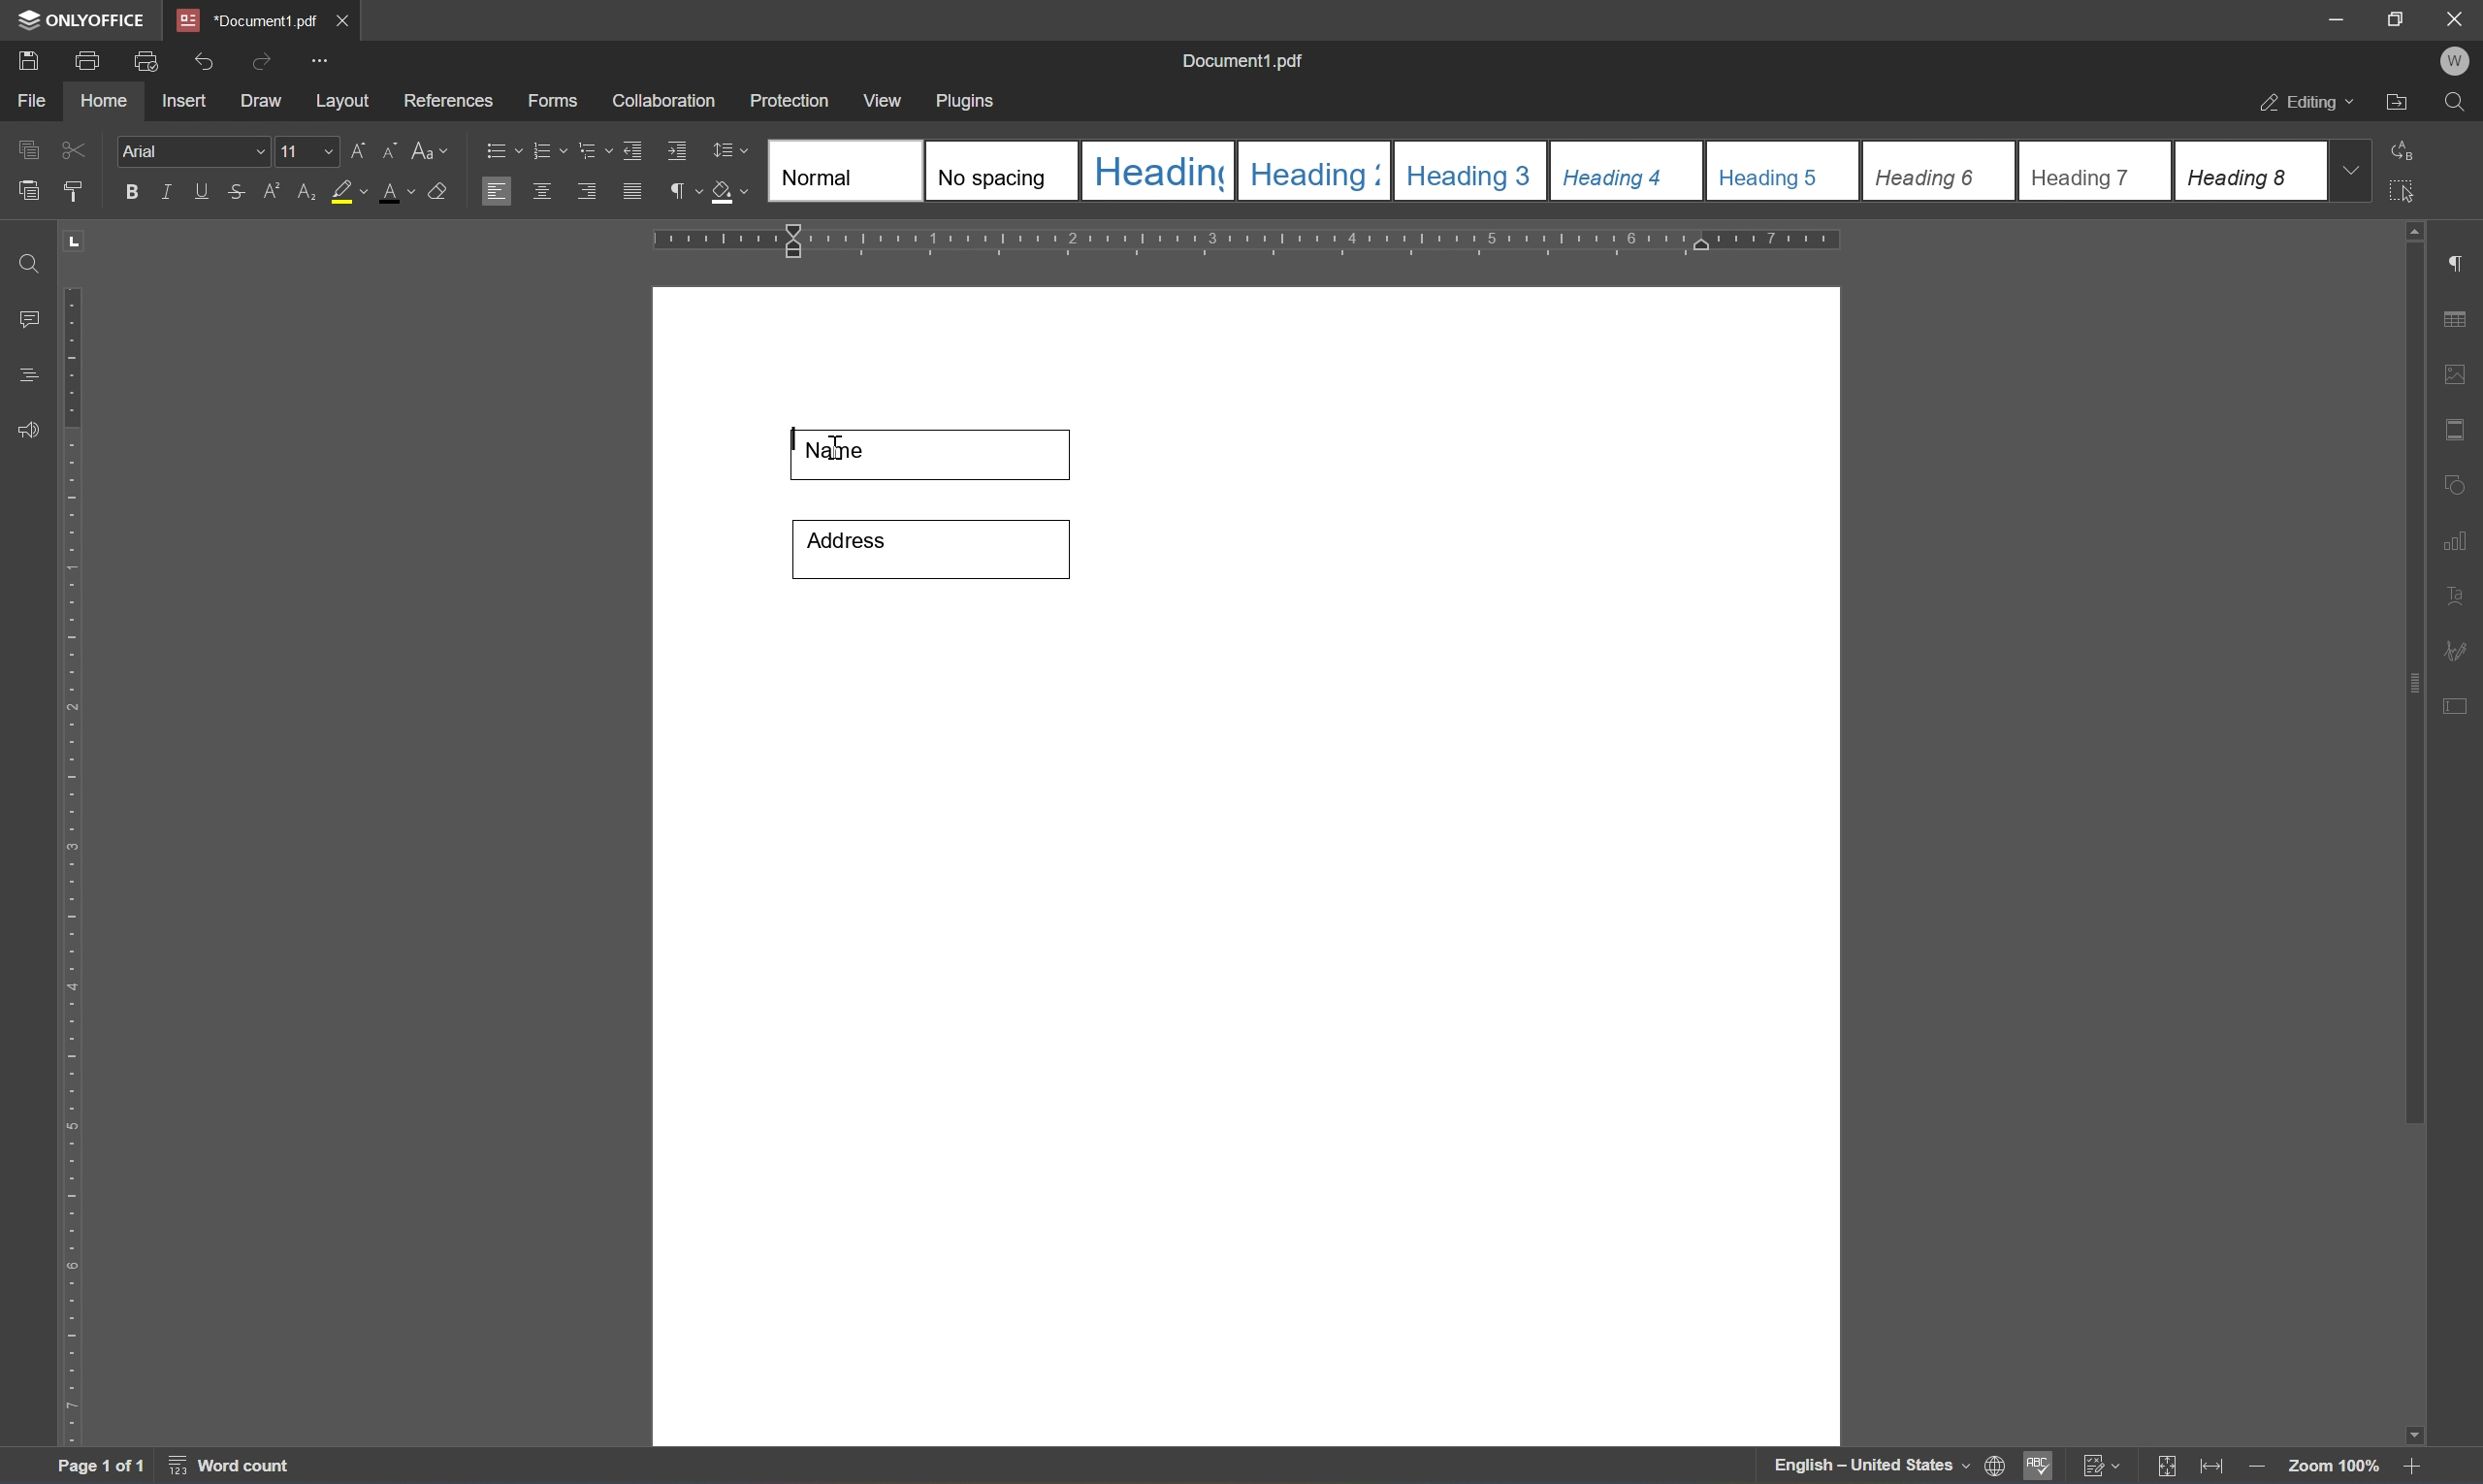  What do you see at coordinates (346, 16) in the screenshot?
I see `close` at bounding box center [346, 16].